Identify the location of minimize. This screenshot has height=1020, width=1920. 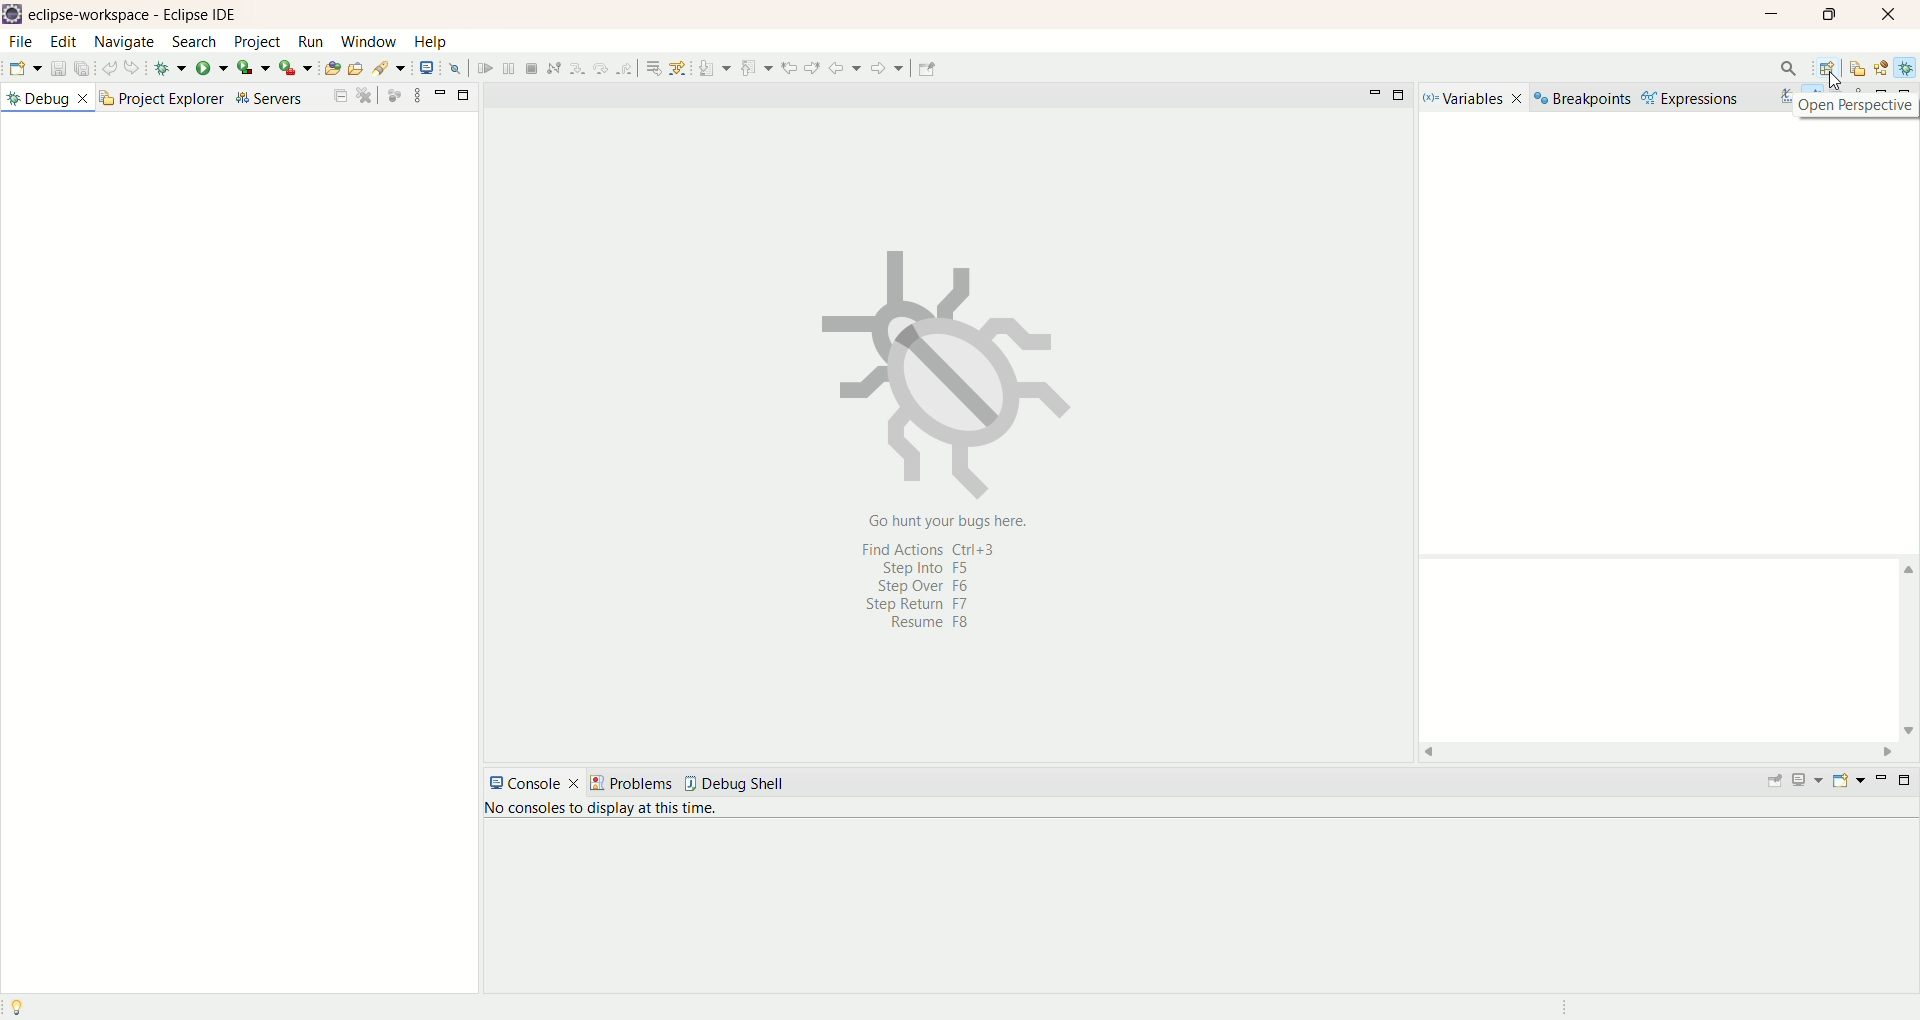
(1779, 17).